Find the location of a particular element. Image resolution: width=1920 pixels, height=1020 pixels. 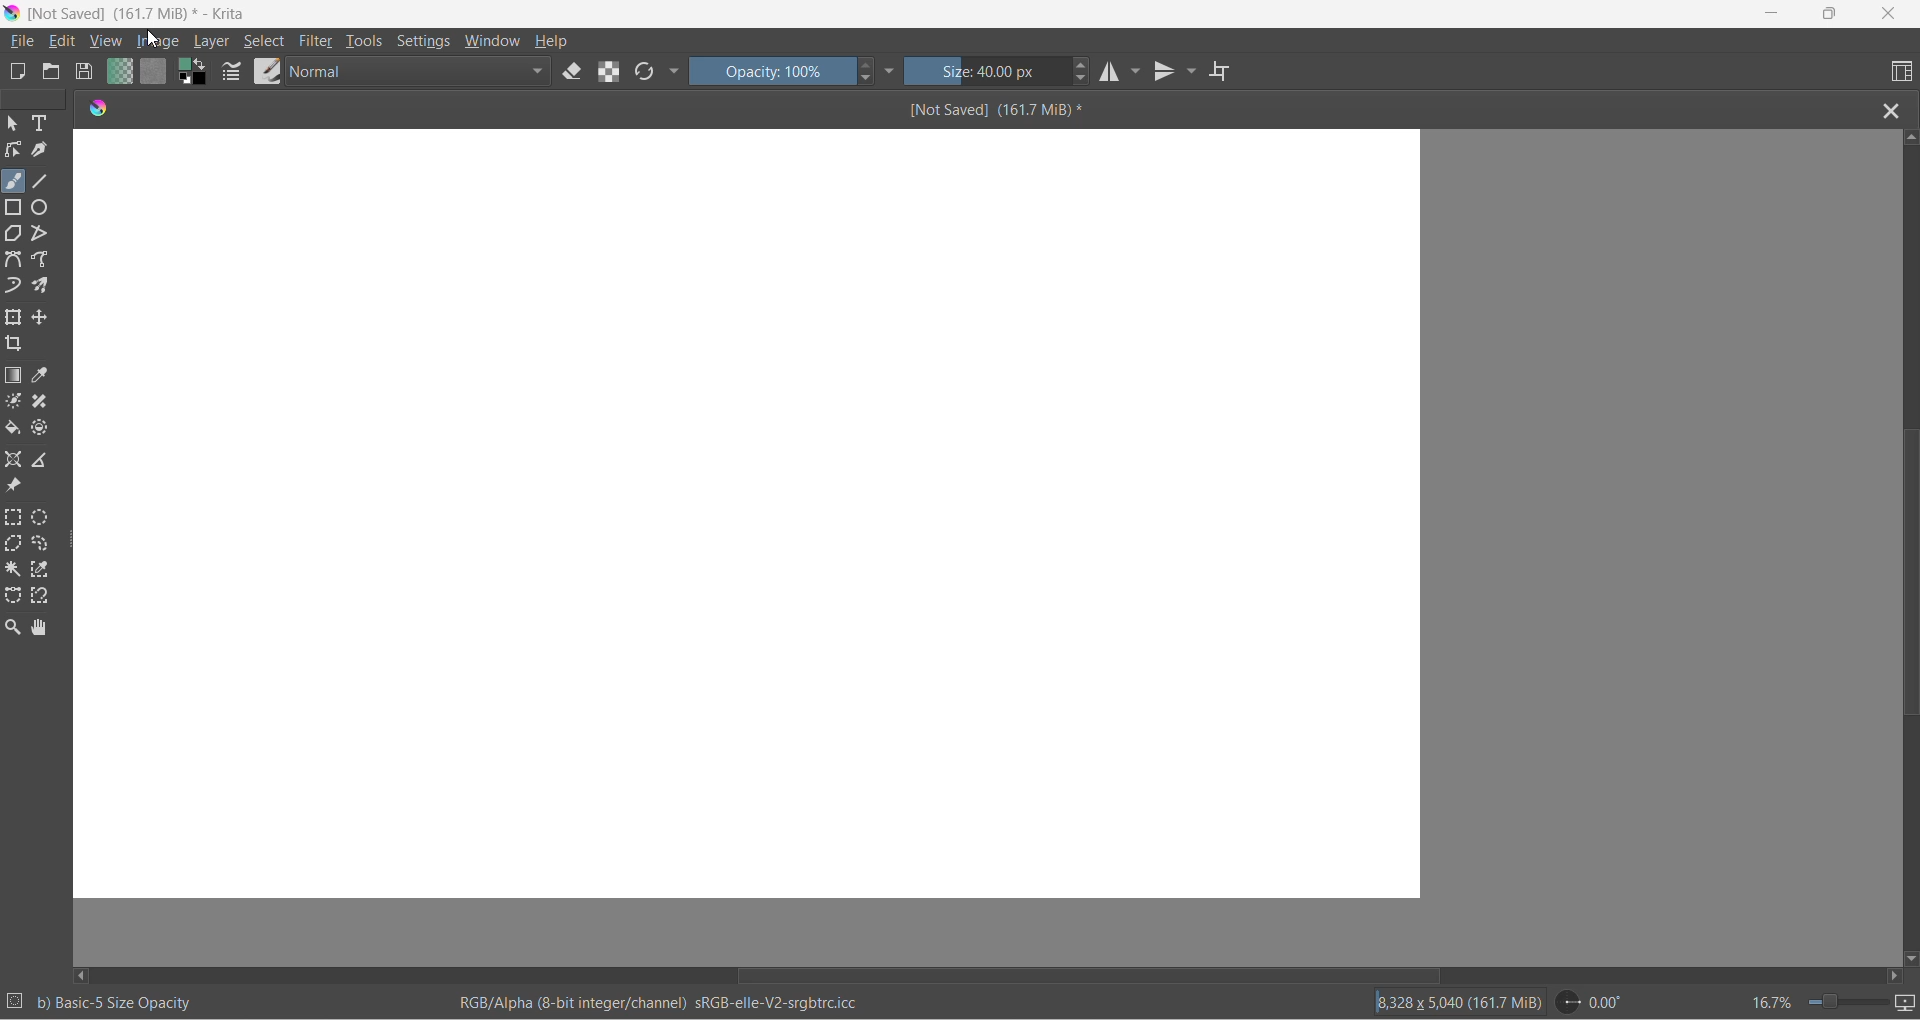

magnetic curve selection tool is located at coordinates (44, 598).